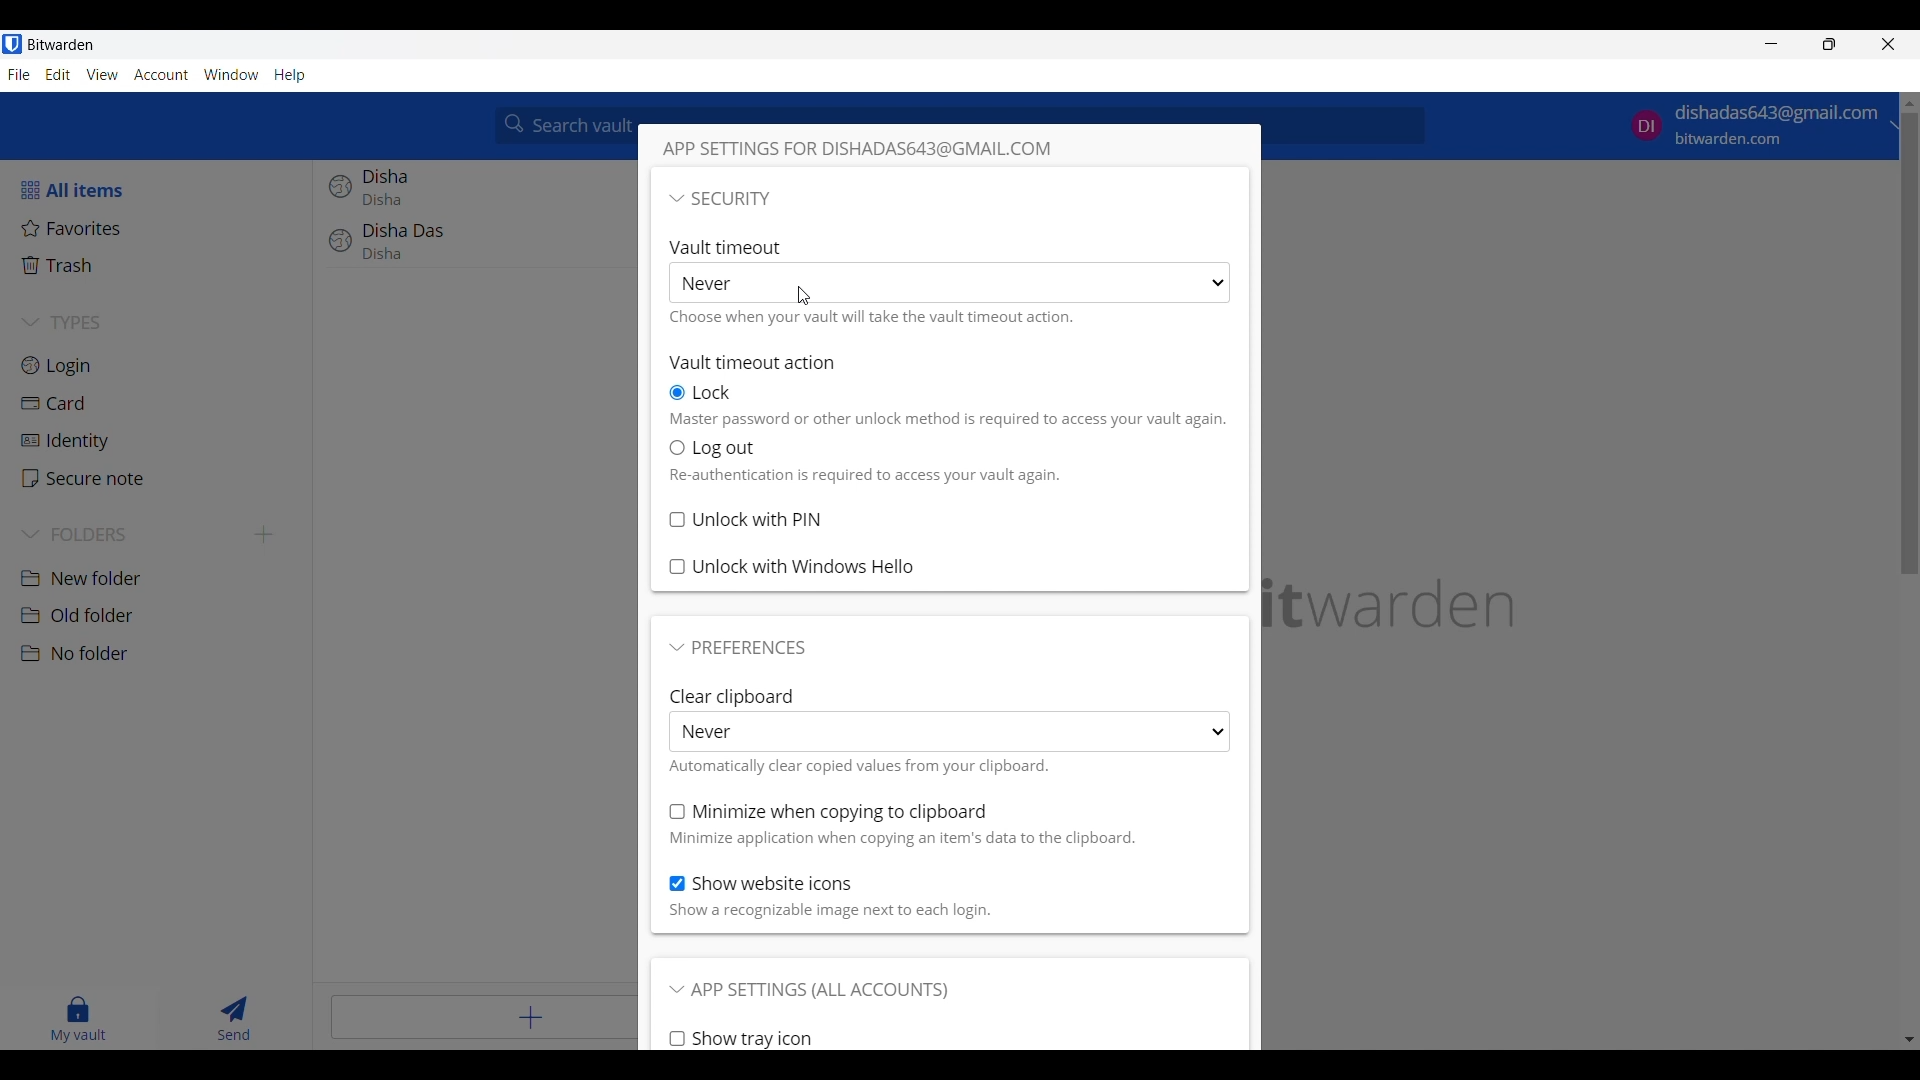 This screenshot has width=1920, height=1080. What do you see at coordinates (948, 283) in the screenshot?
I see `Vault timeout options` at bounding box center [948, 283].